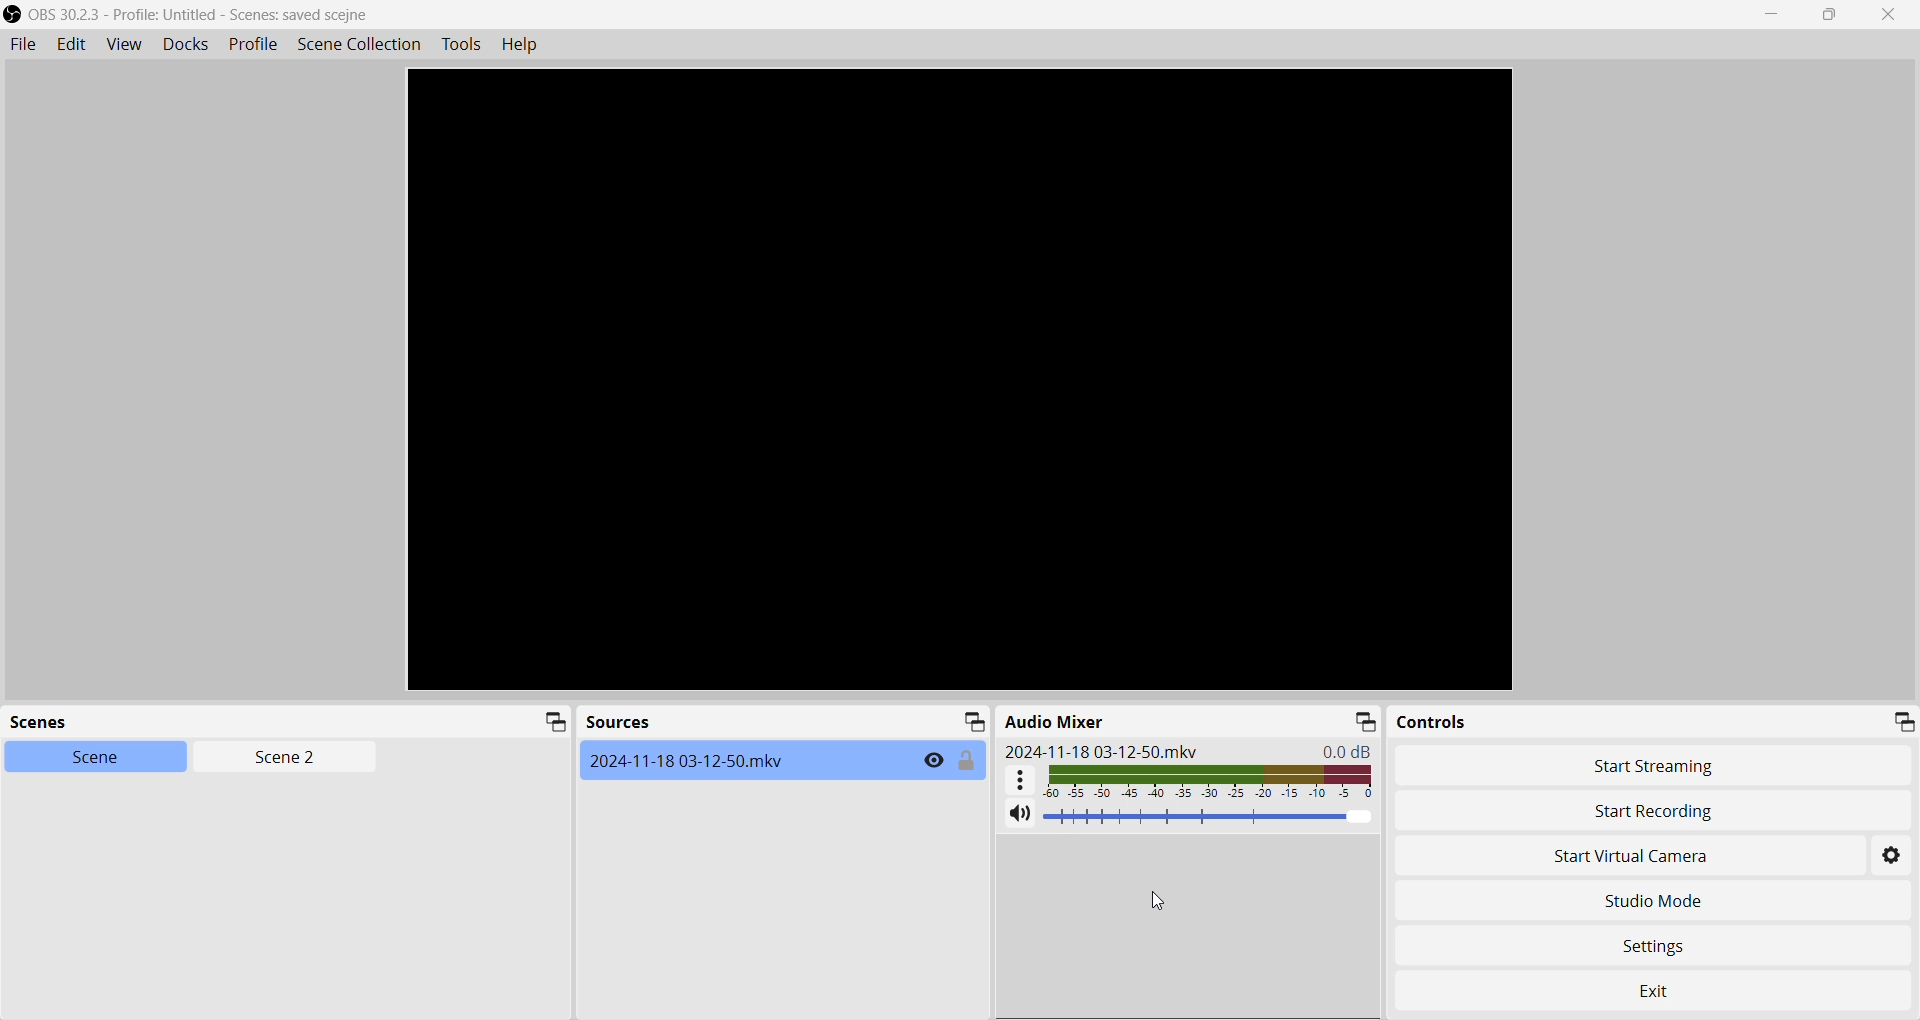 The width and height of the screenshot is (1920, 1020). Describe the element at coordinates (691, 760) in the screenshot. I see `WebCam Source` at that location.